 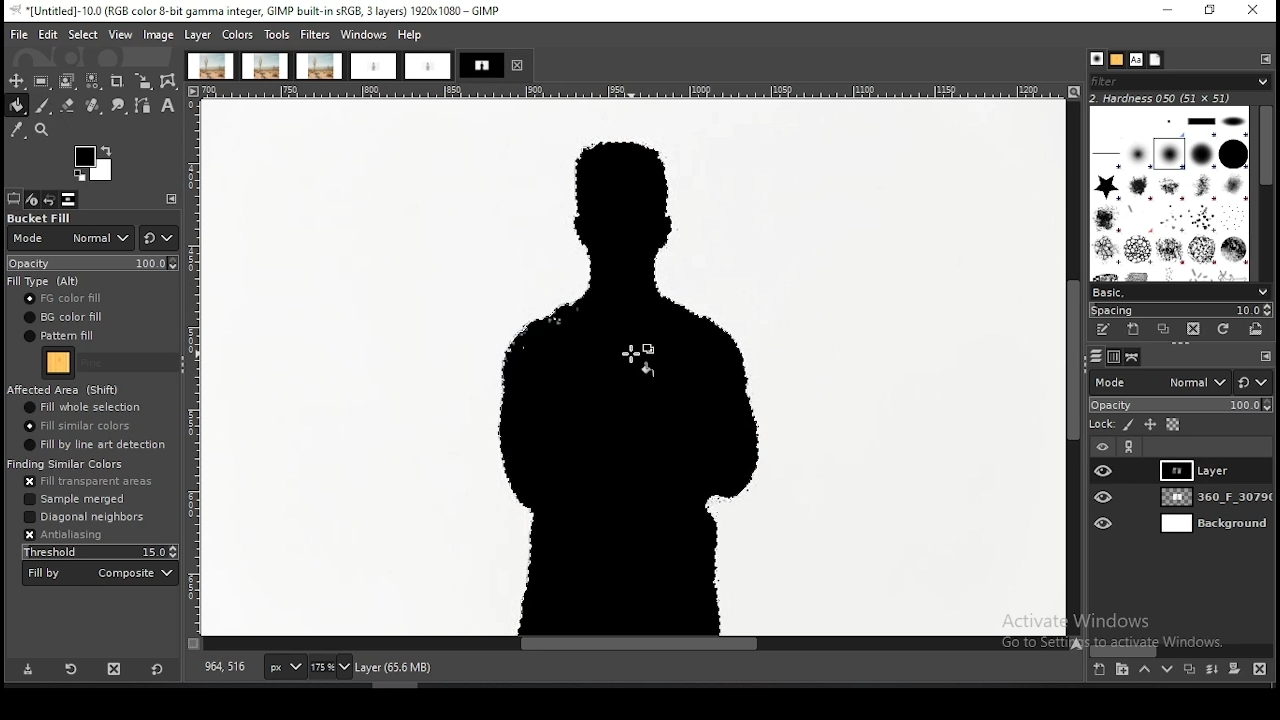 I want to click on paint bucket tool, so click(x=15, y=106).